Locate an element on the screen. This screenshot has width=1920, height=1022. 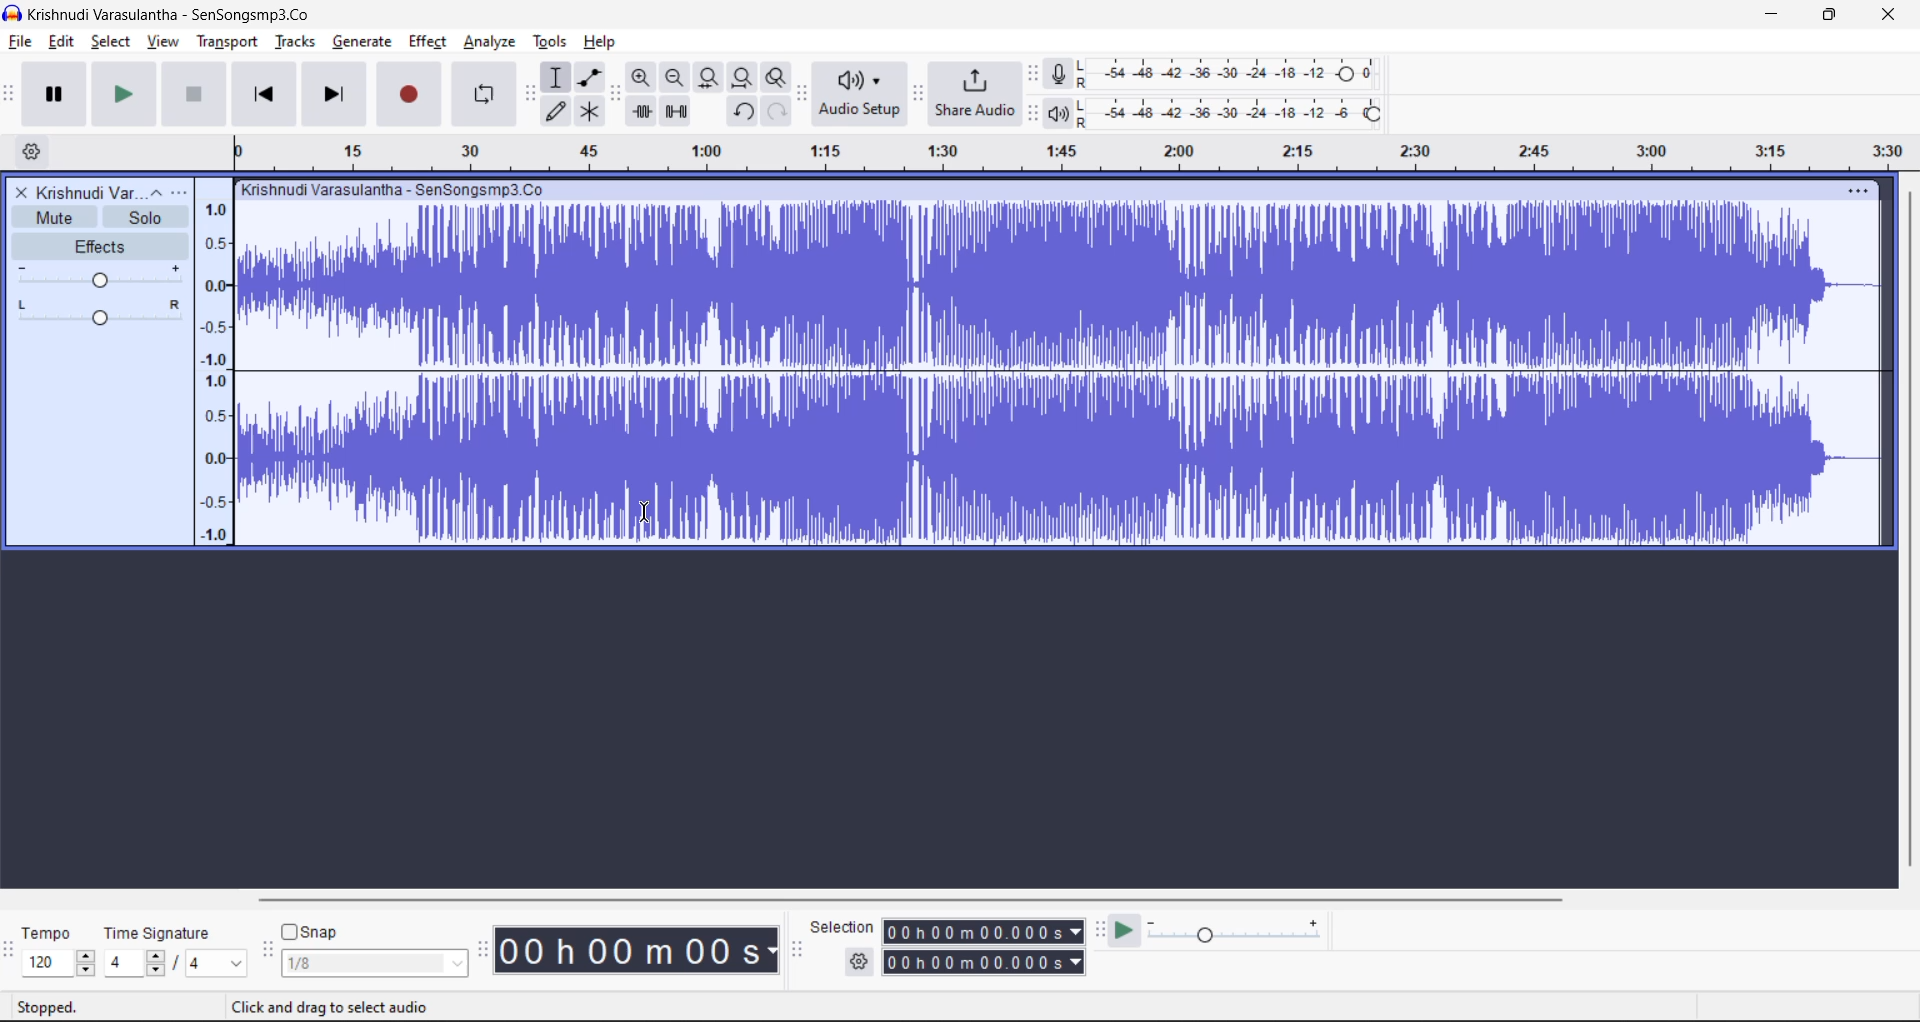
recording level is located at coordinates (1241, 72).